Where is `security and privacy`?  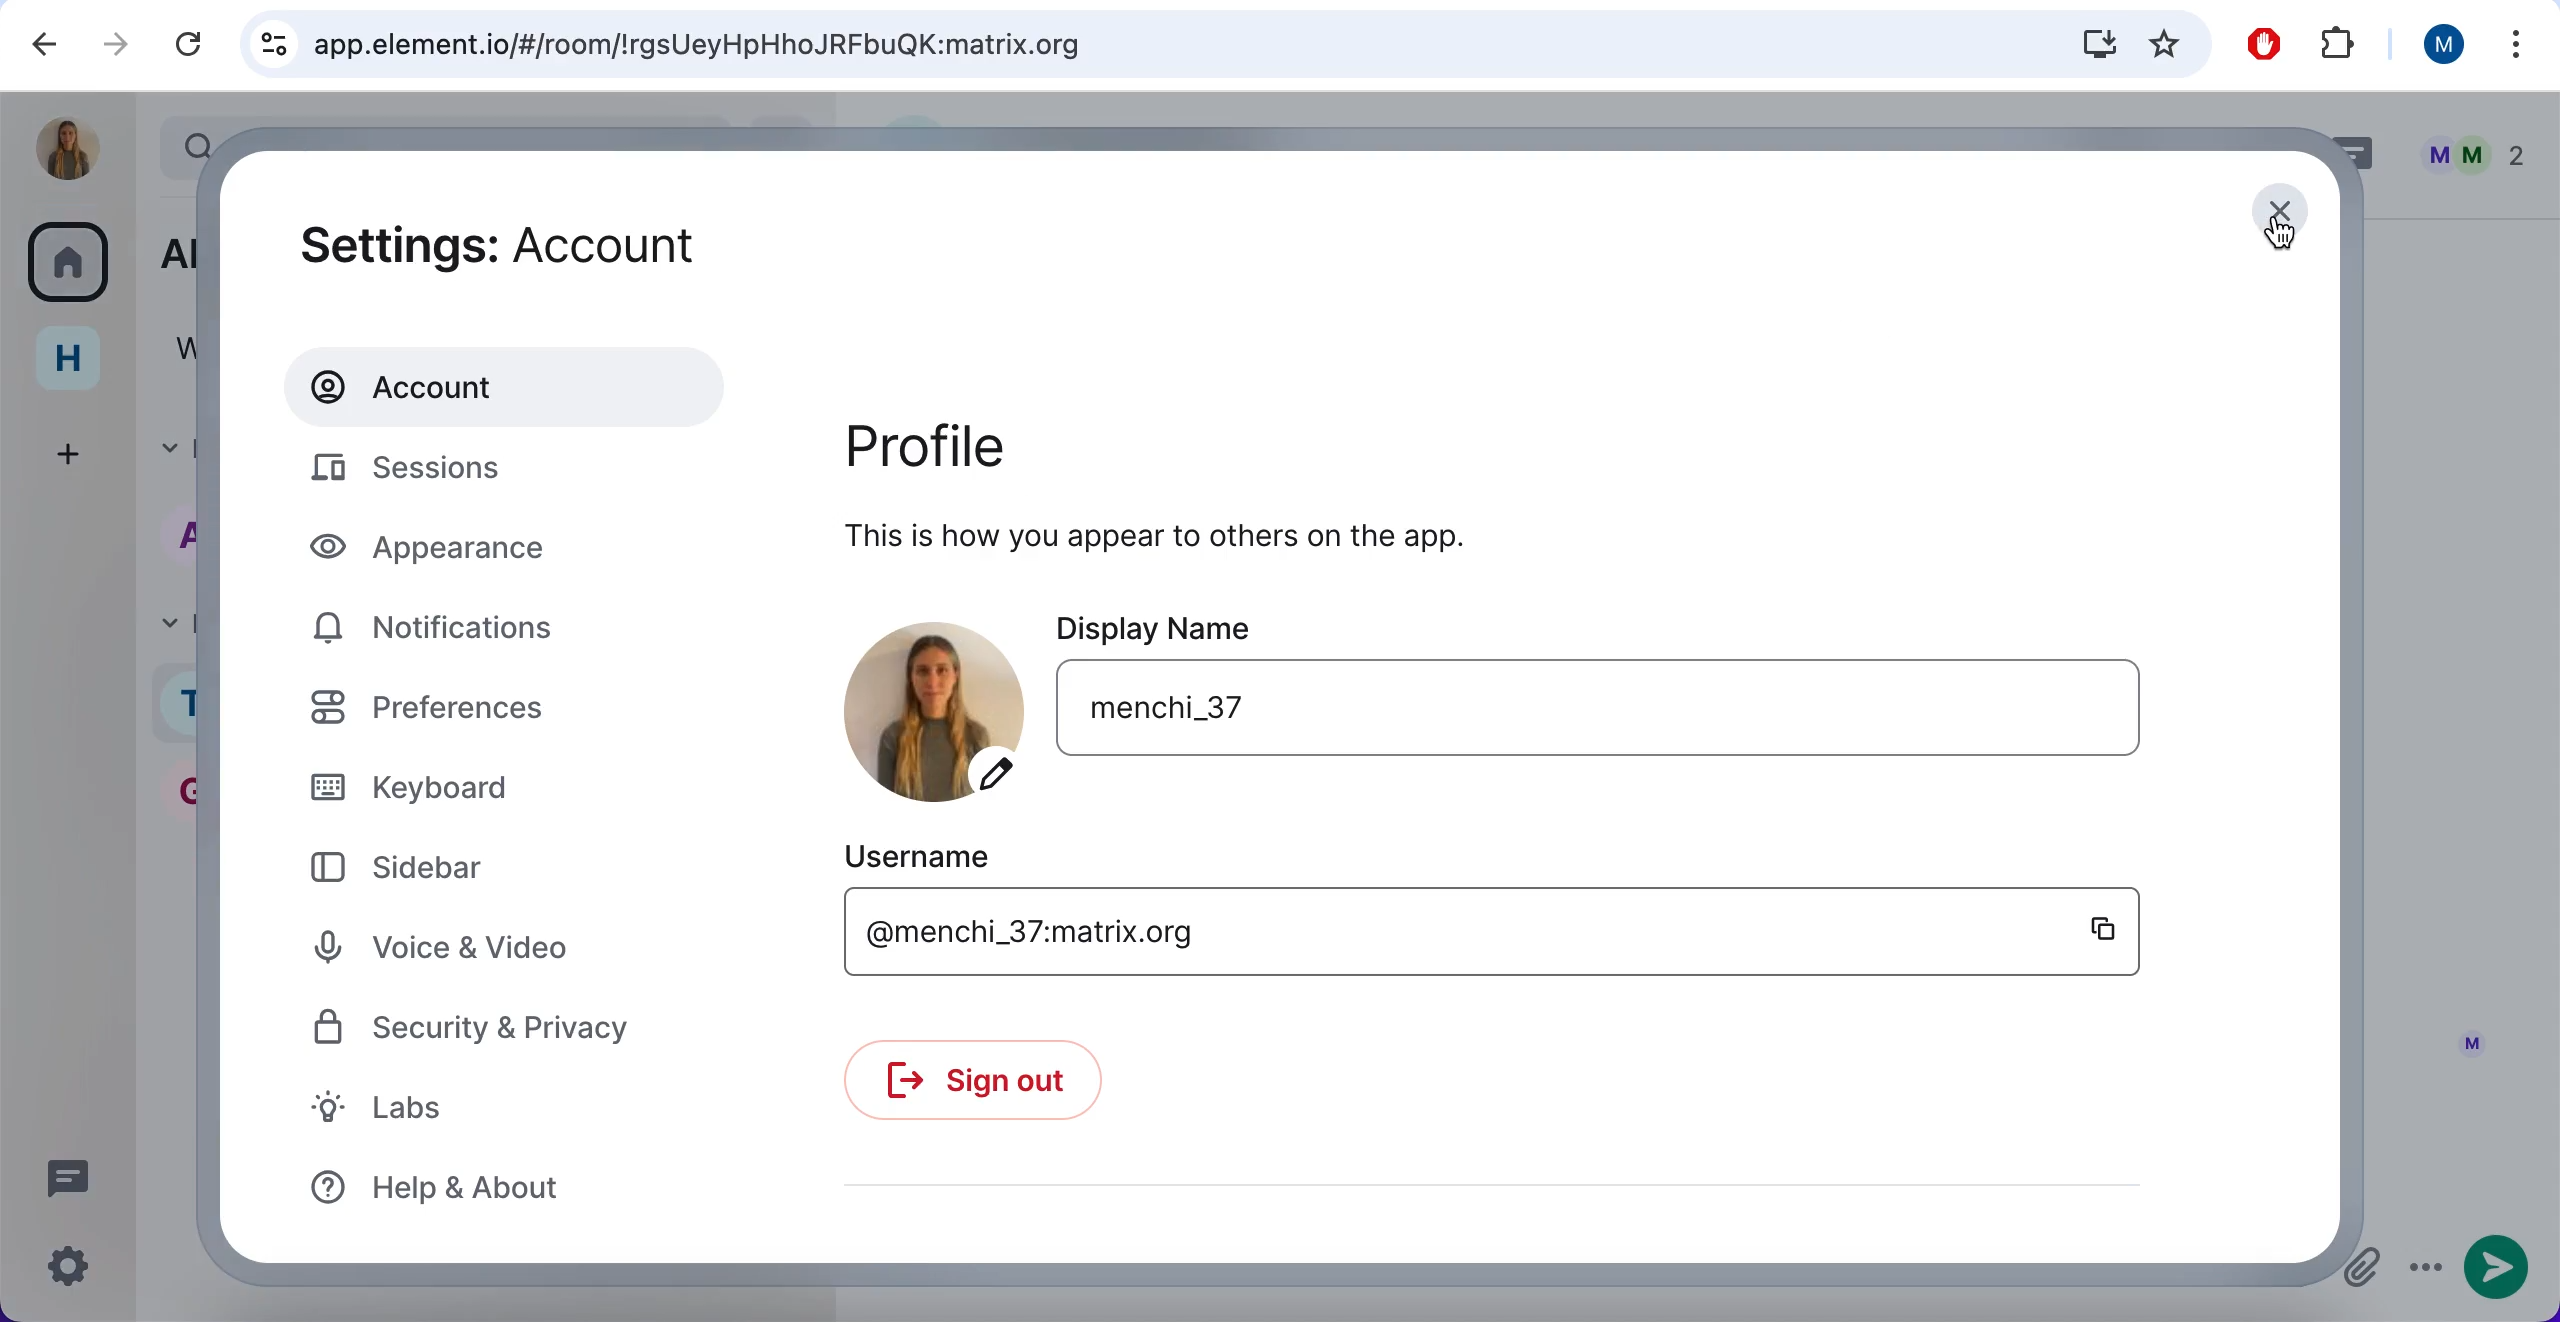
security and privacy is located at coordinates (521, 1033).